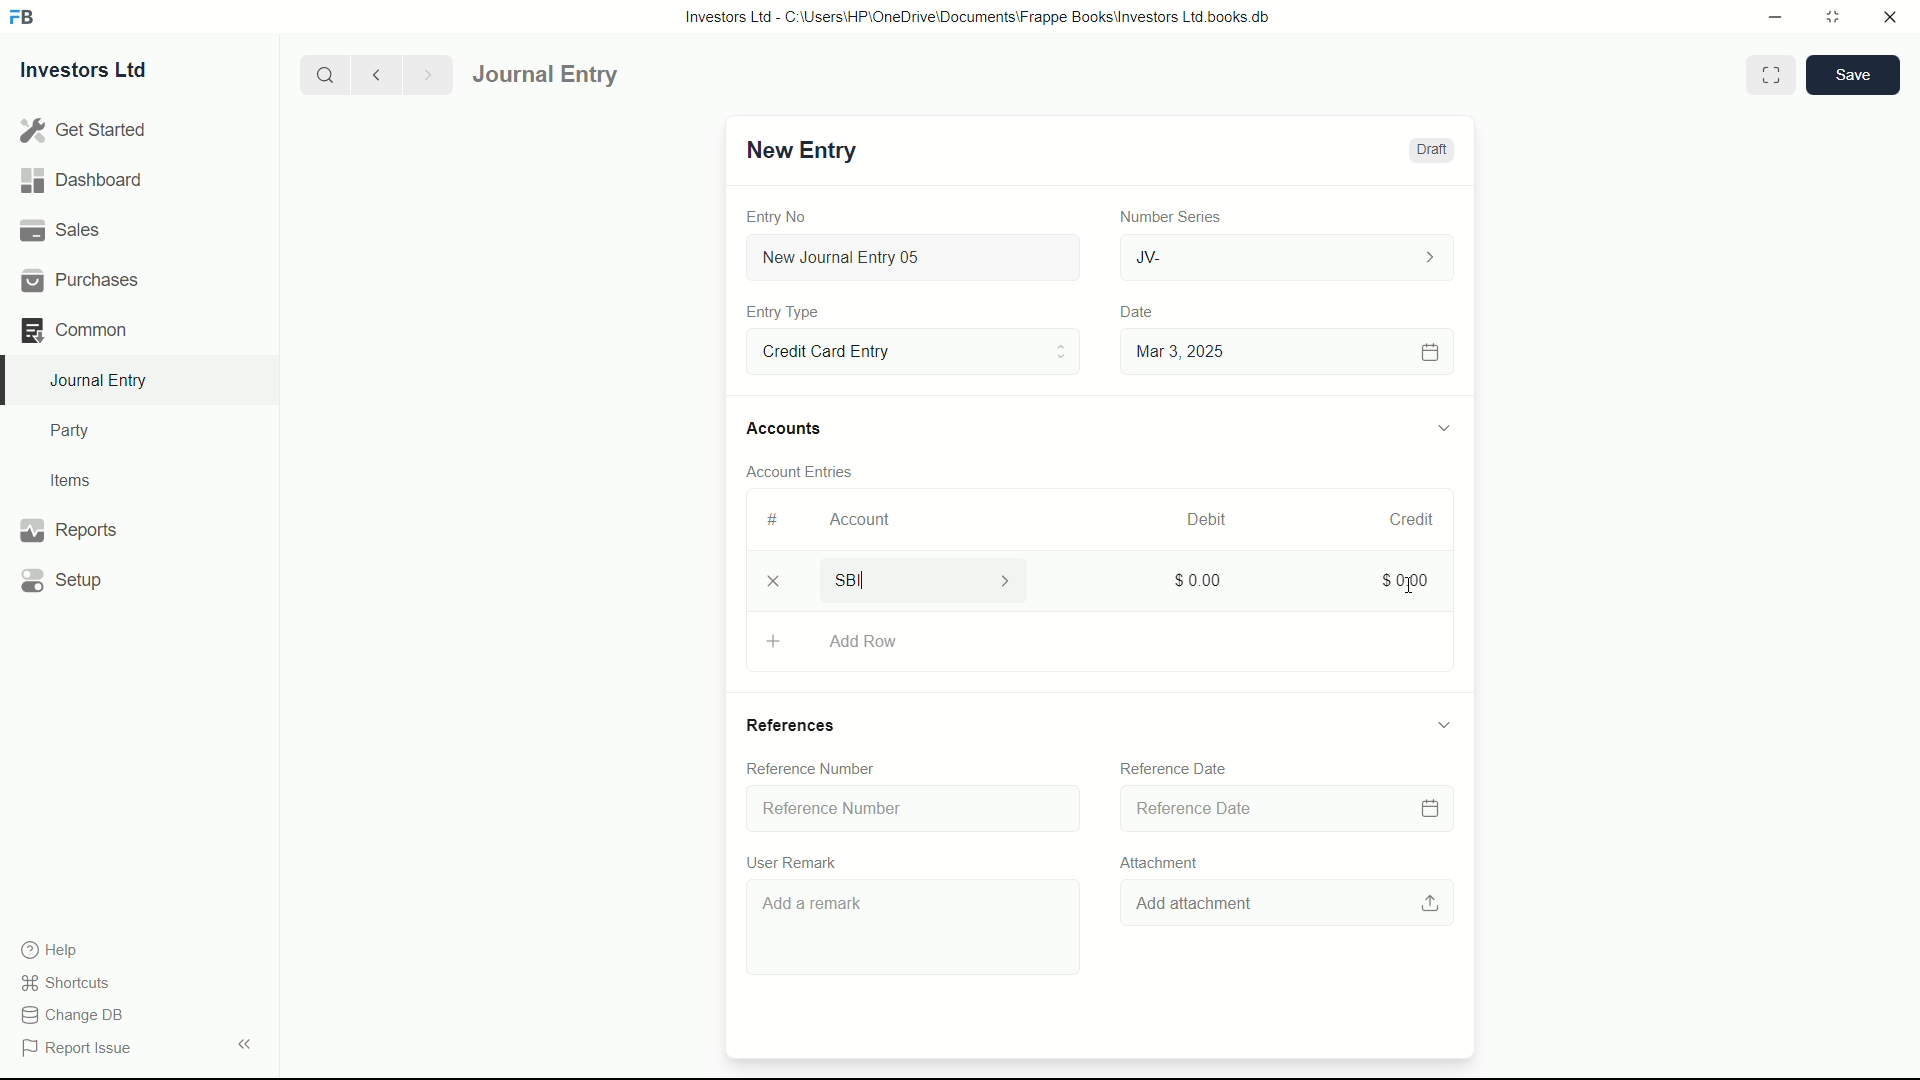 This screenshot has height=1080, width=1920. What do you see at coordinates (1198, 520) in the screenshot?
I see `Debit` at bounding box center [1198, 520].